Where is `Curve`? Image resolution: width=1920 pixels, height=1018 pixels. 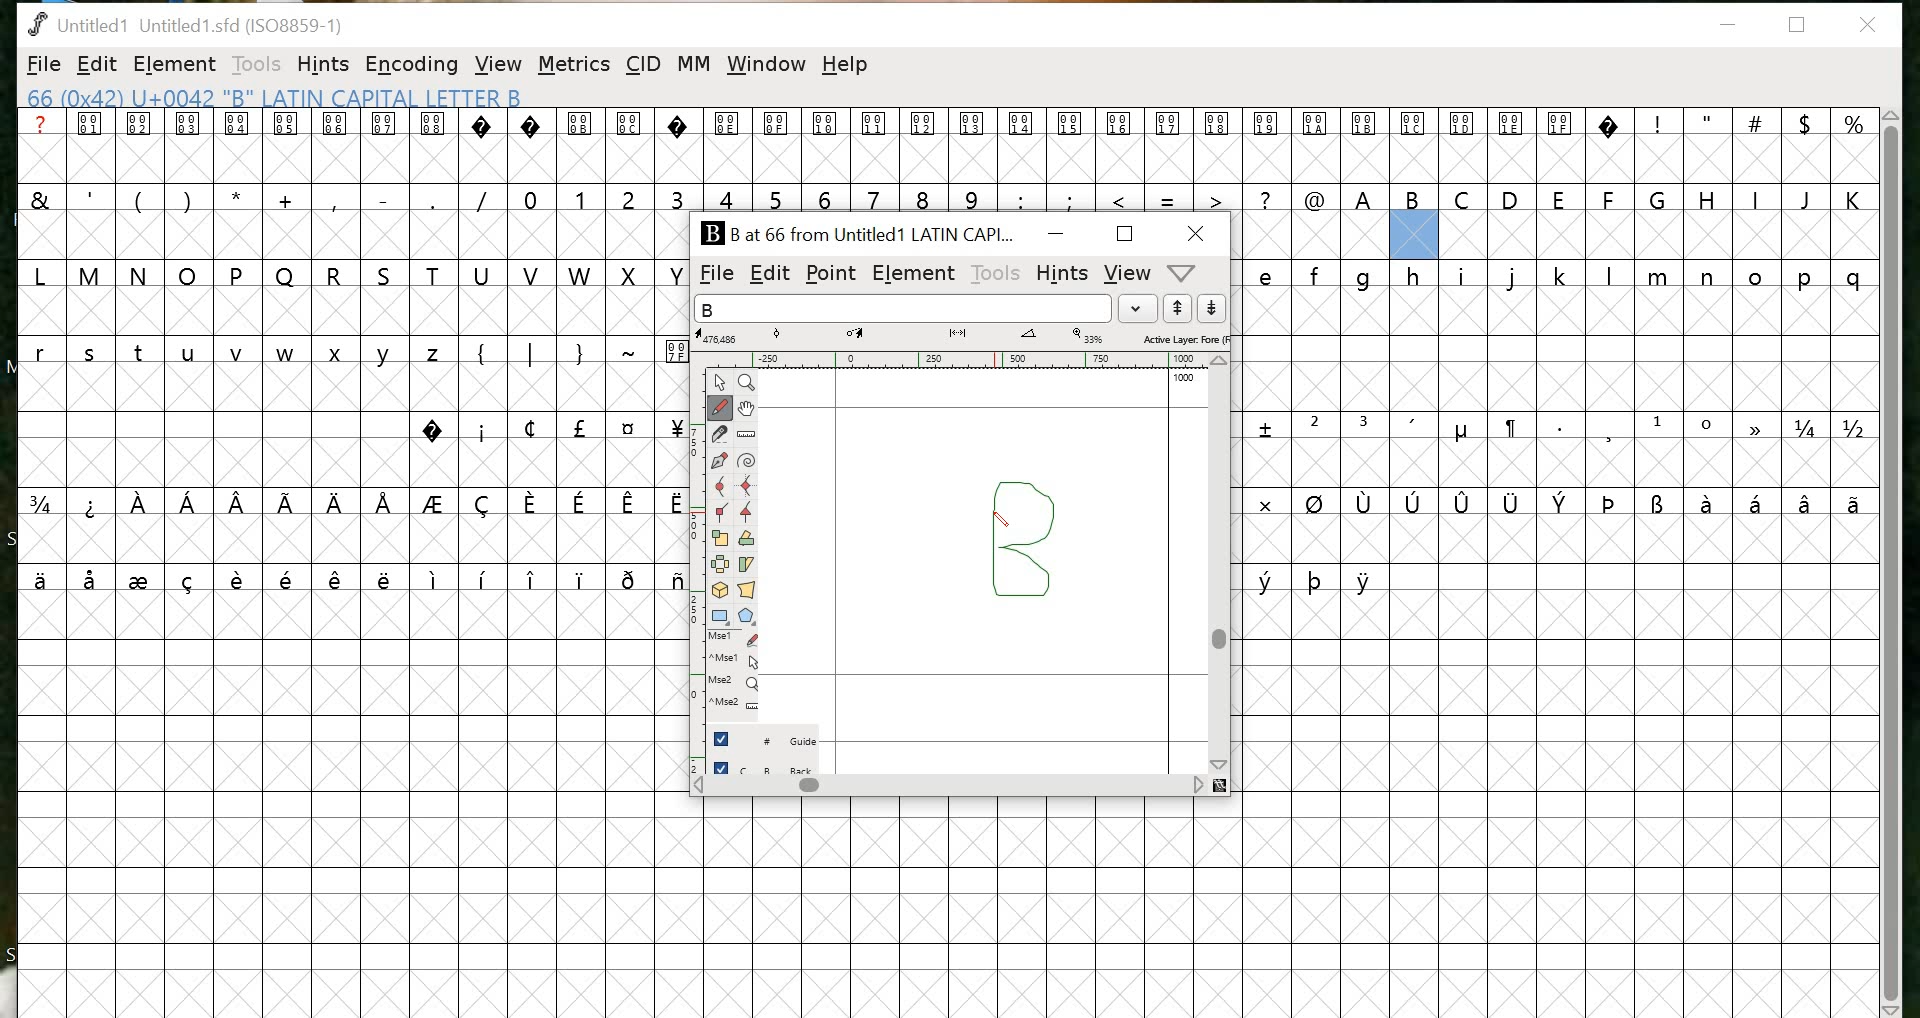
Curve is located at coordinates (723, 488).